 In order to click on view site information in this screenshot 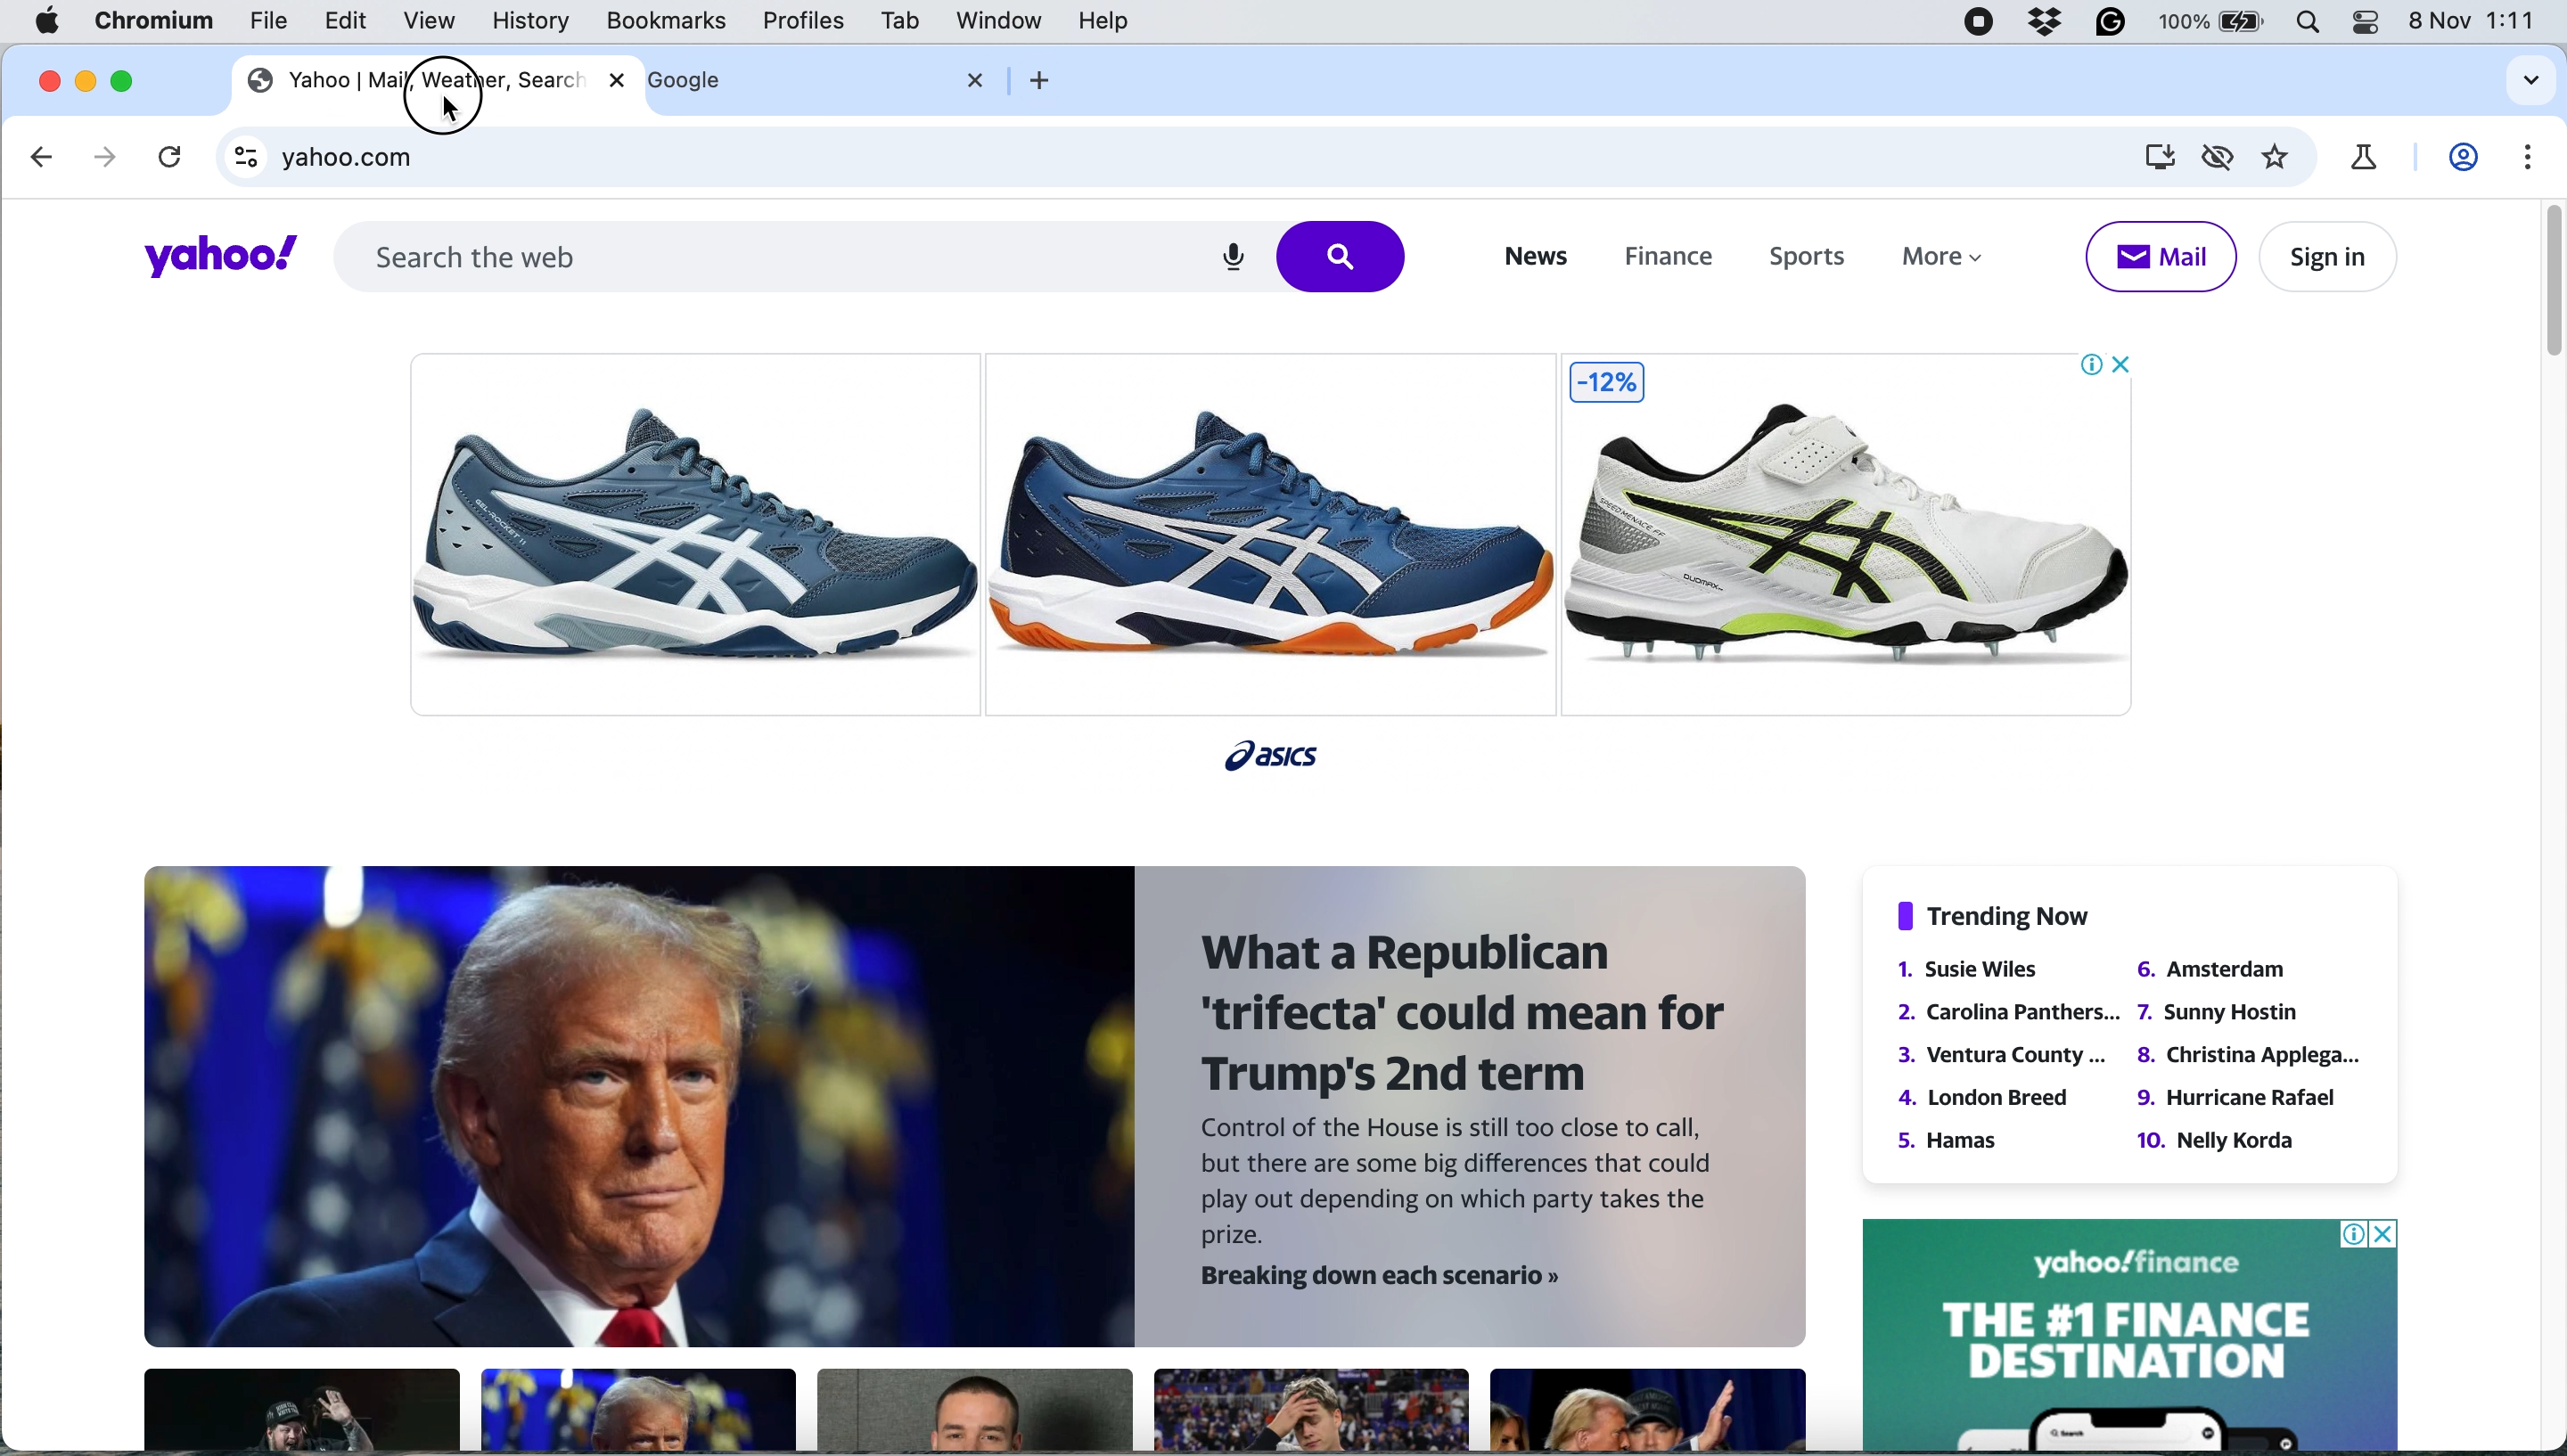, I will do `click(243, 162)`.